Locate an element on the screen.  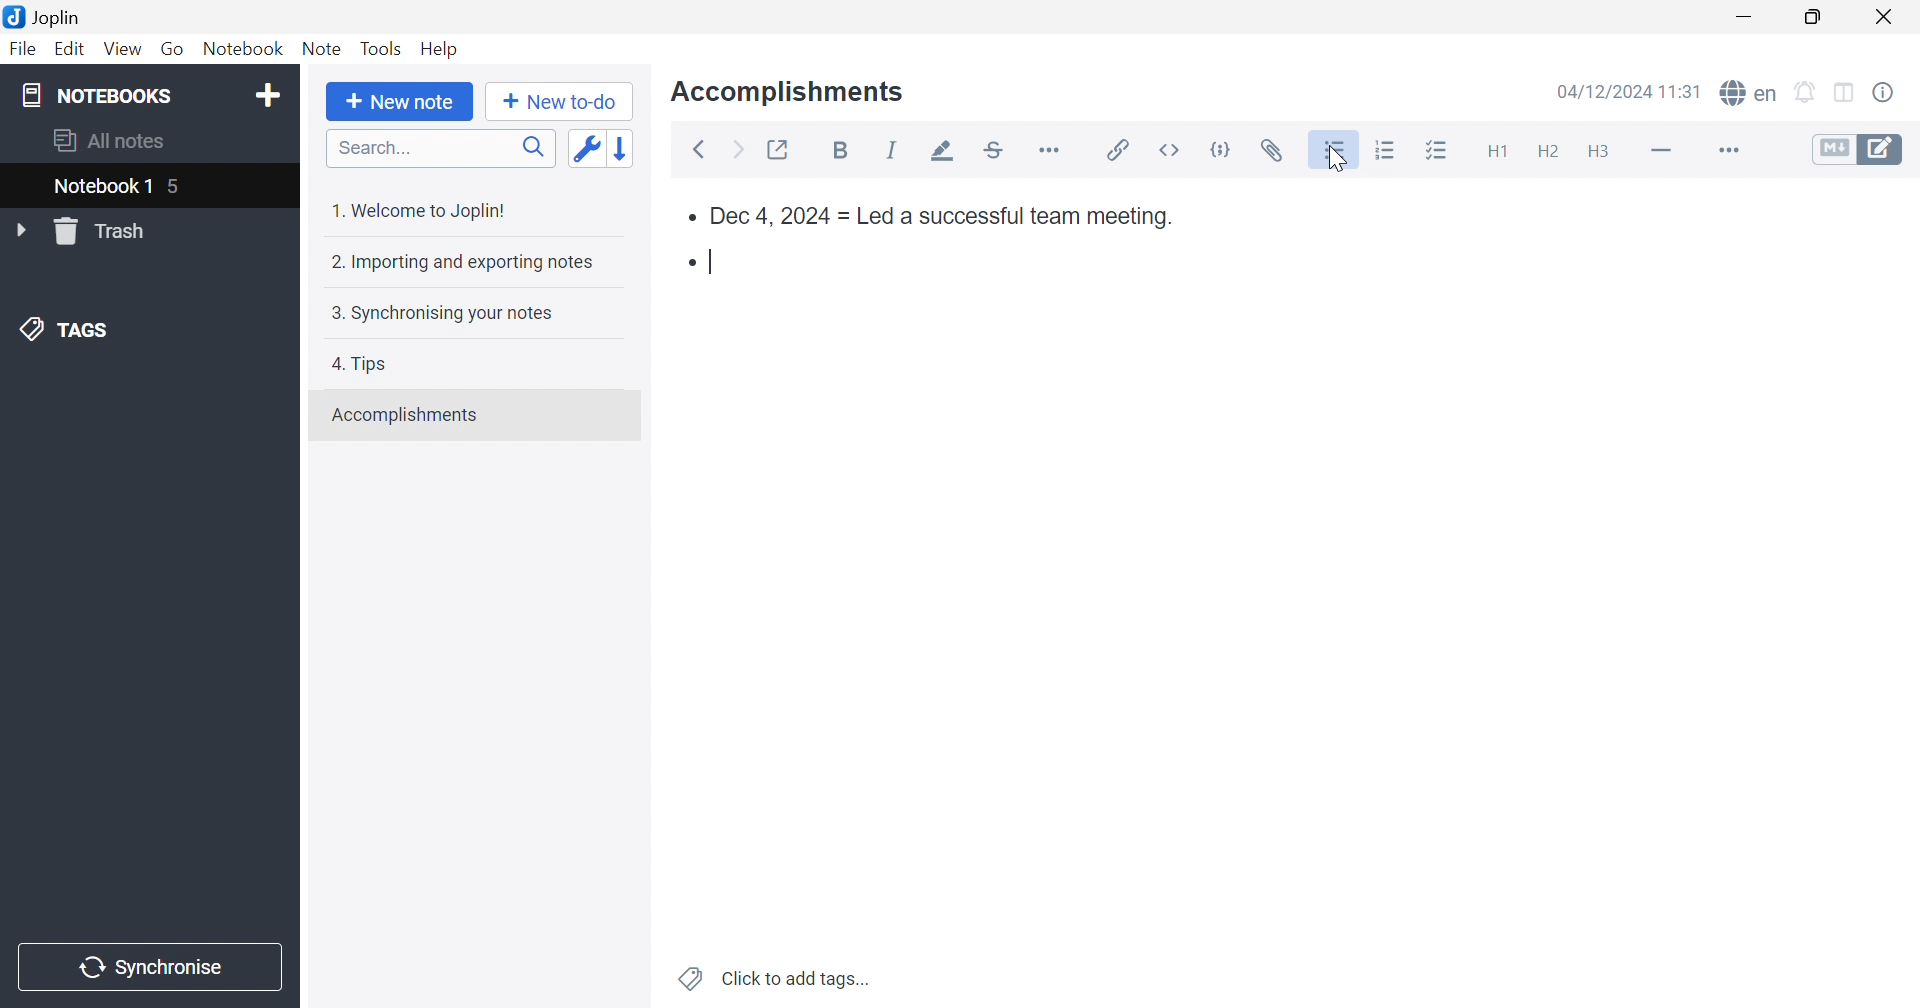
Set alarm is located at coordinates (1809, 94).